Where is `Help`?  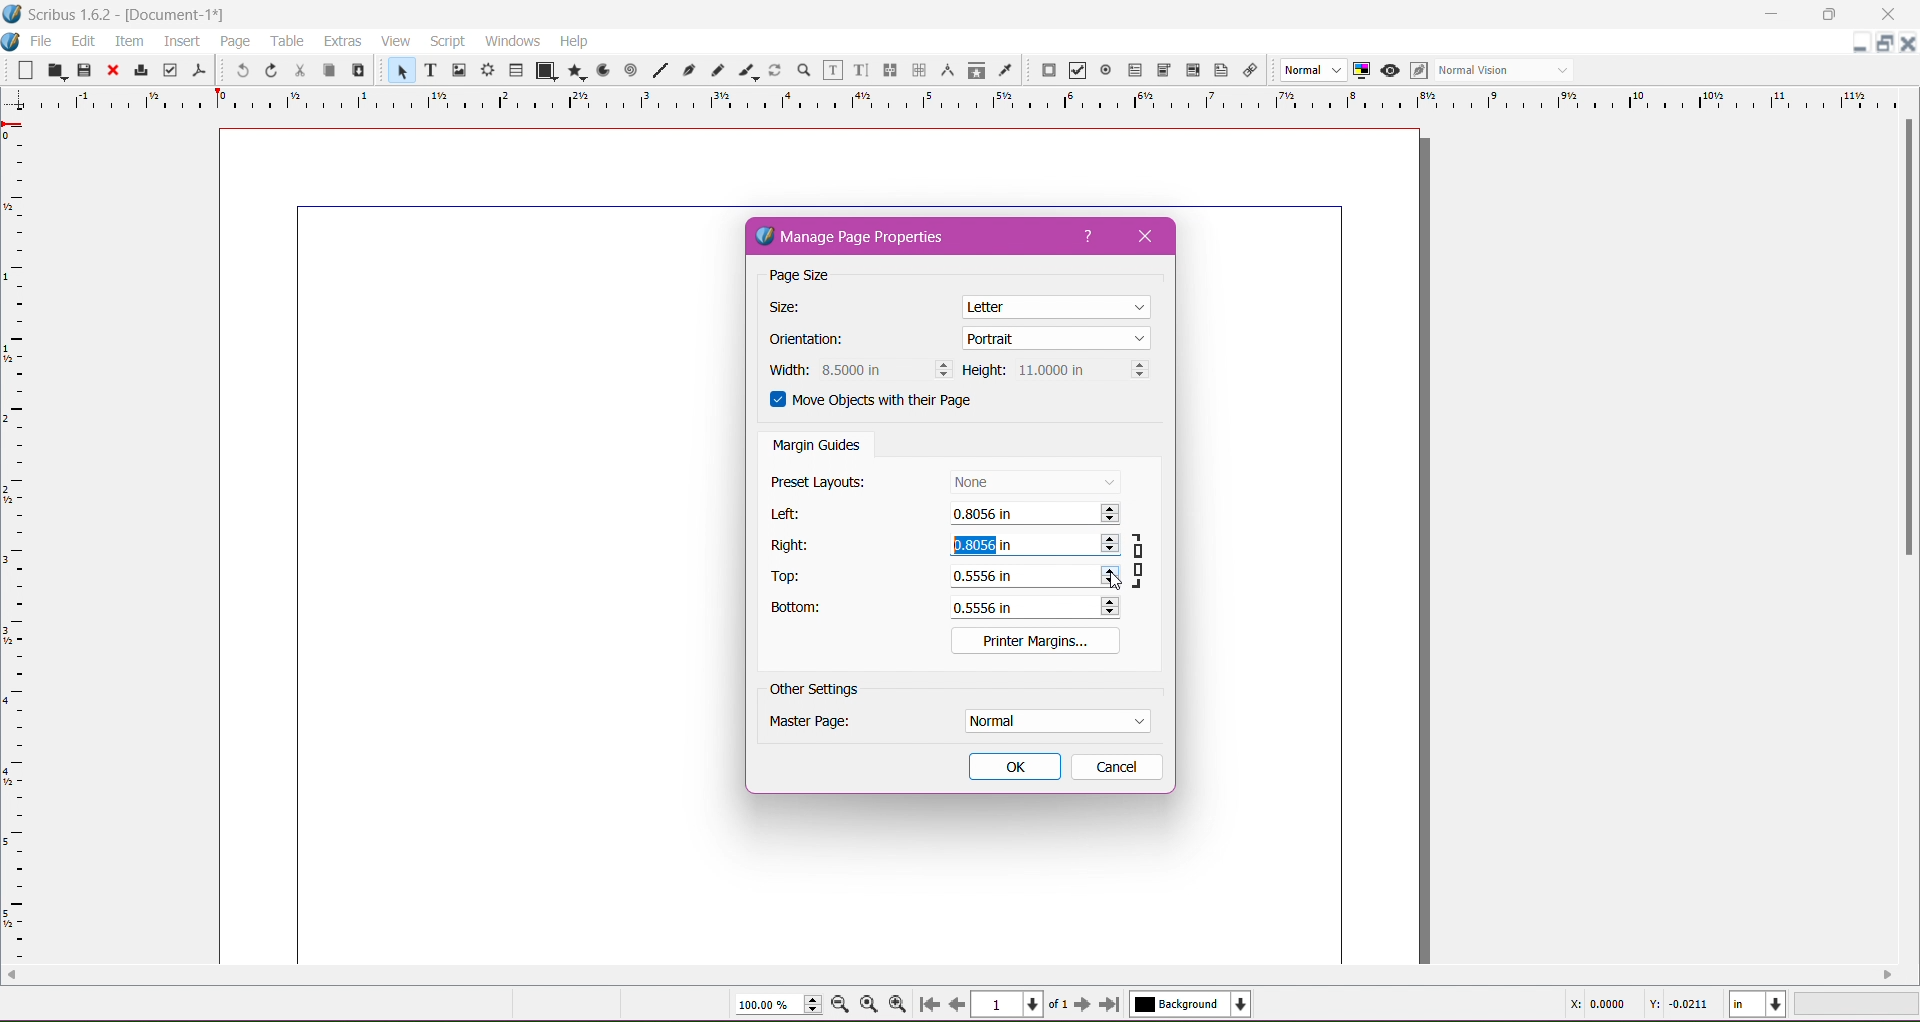 Help is located at coordinates (575, 41).